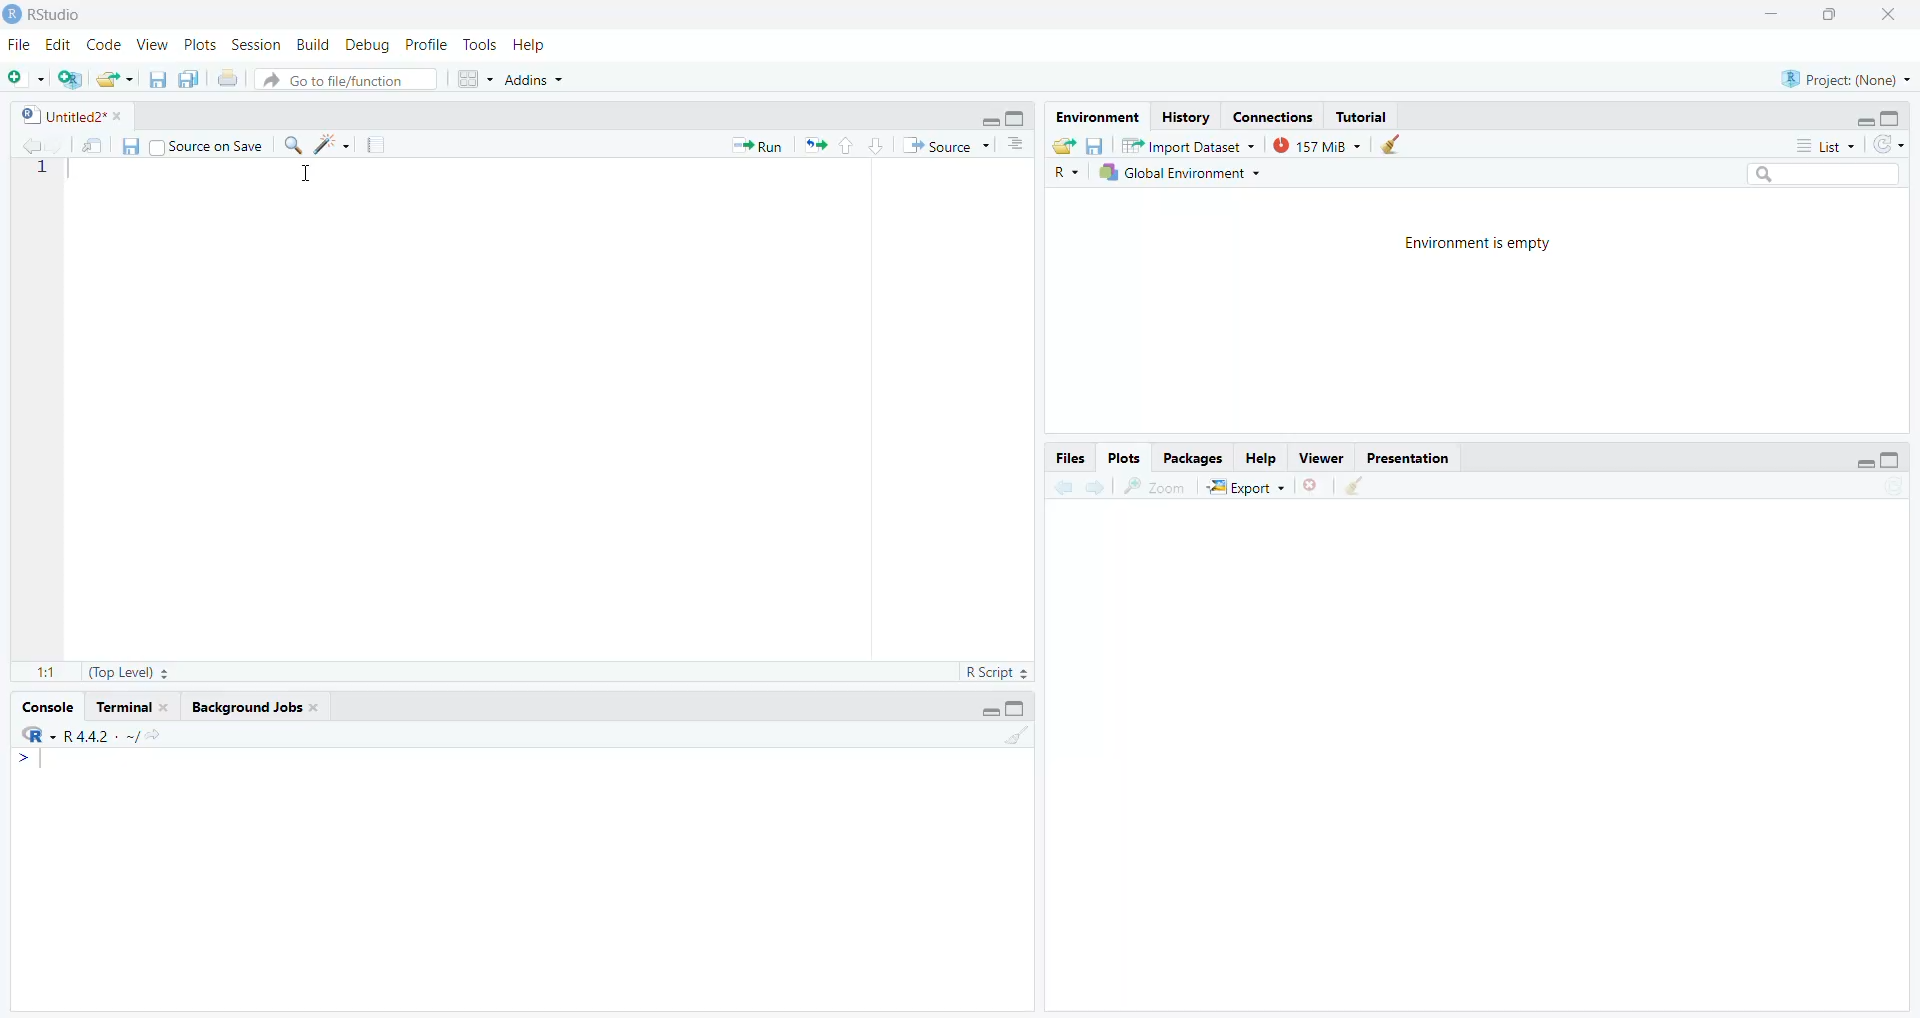 The height and width of the screenshot is (1018, 1920). I want to click on 1:1, so click(49, 672).